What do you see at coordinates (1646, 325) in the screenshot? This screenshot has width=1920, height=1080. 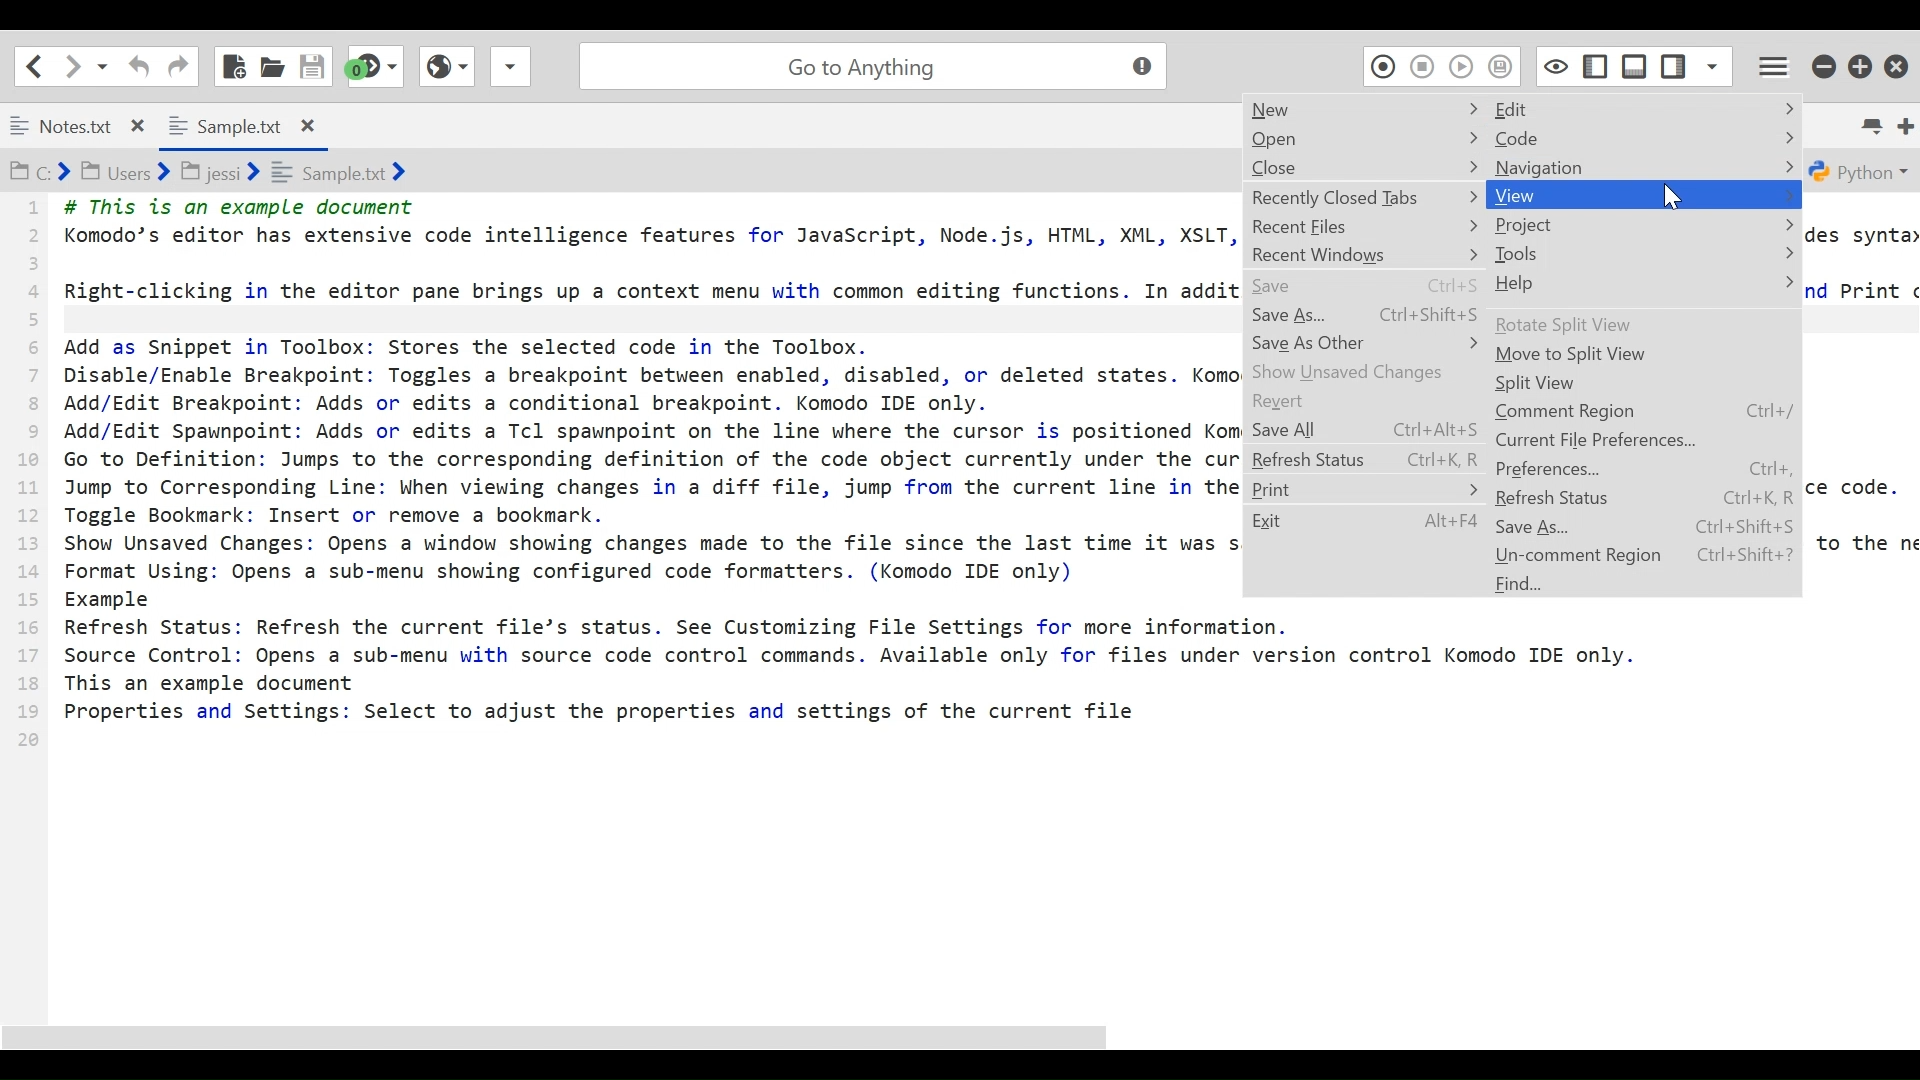 I see `Rotate Split View` at bounding box center [1646, 325].